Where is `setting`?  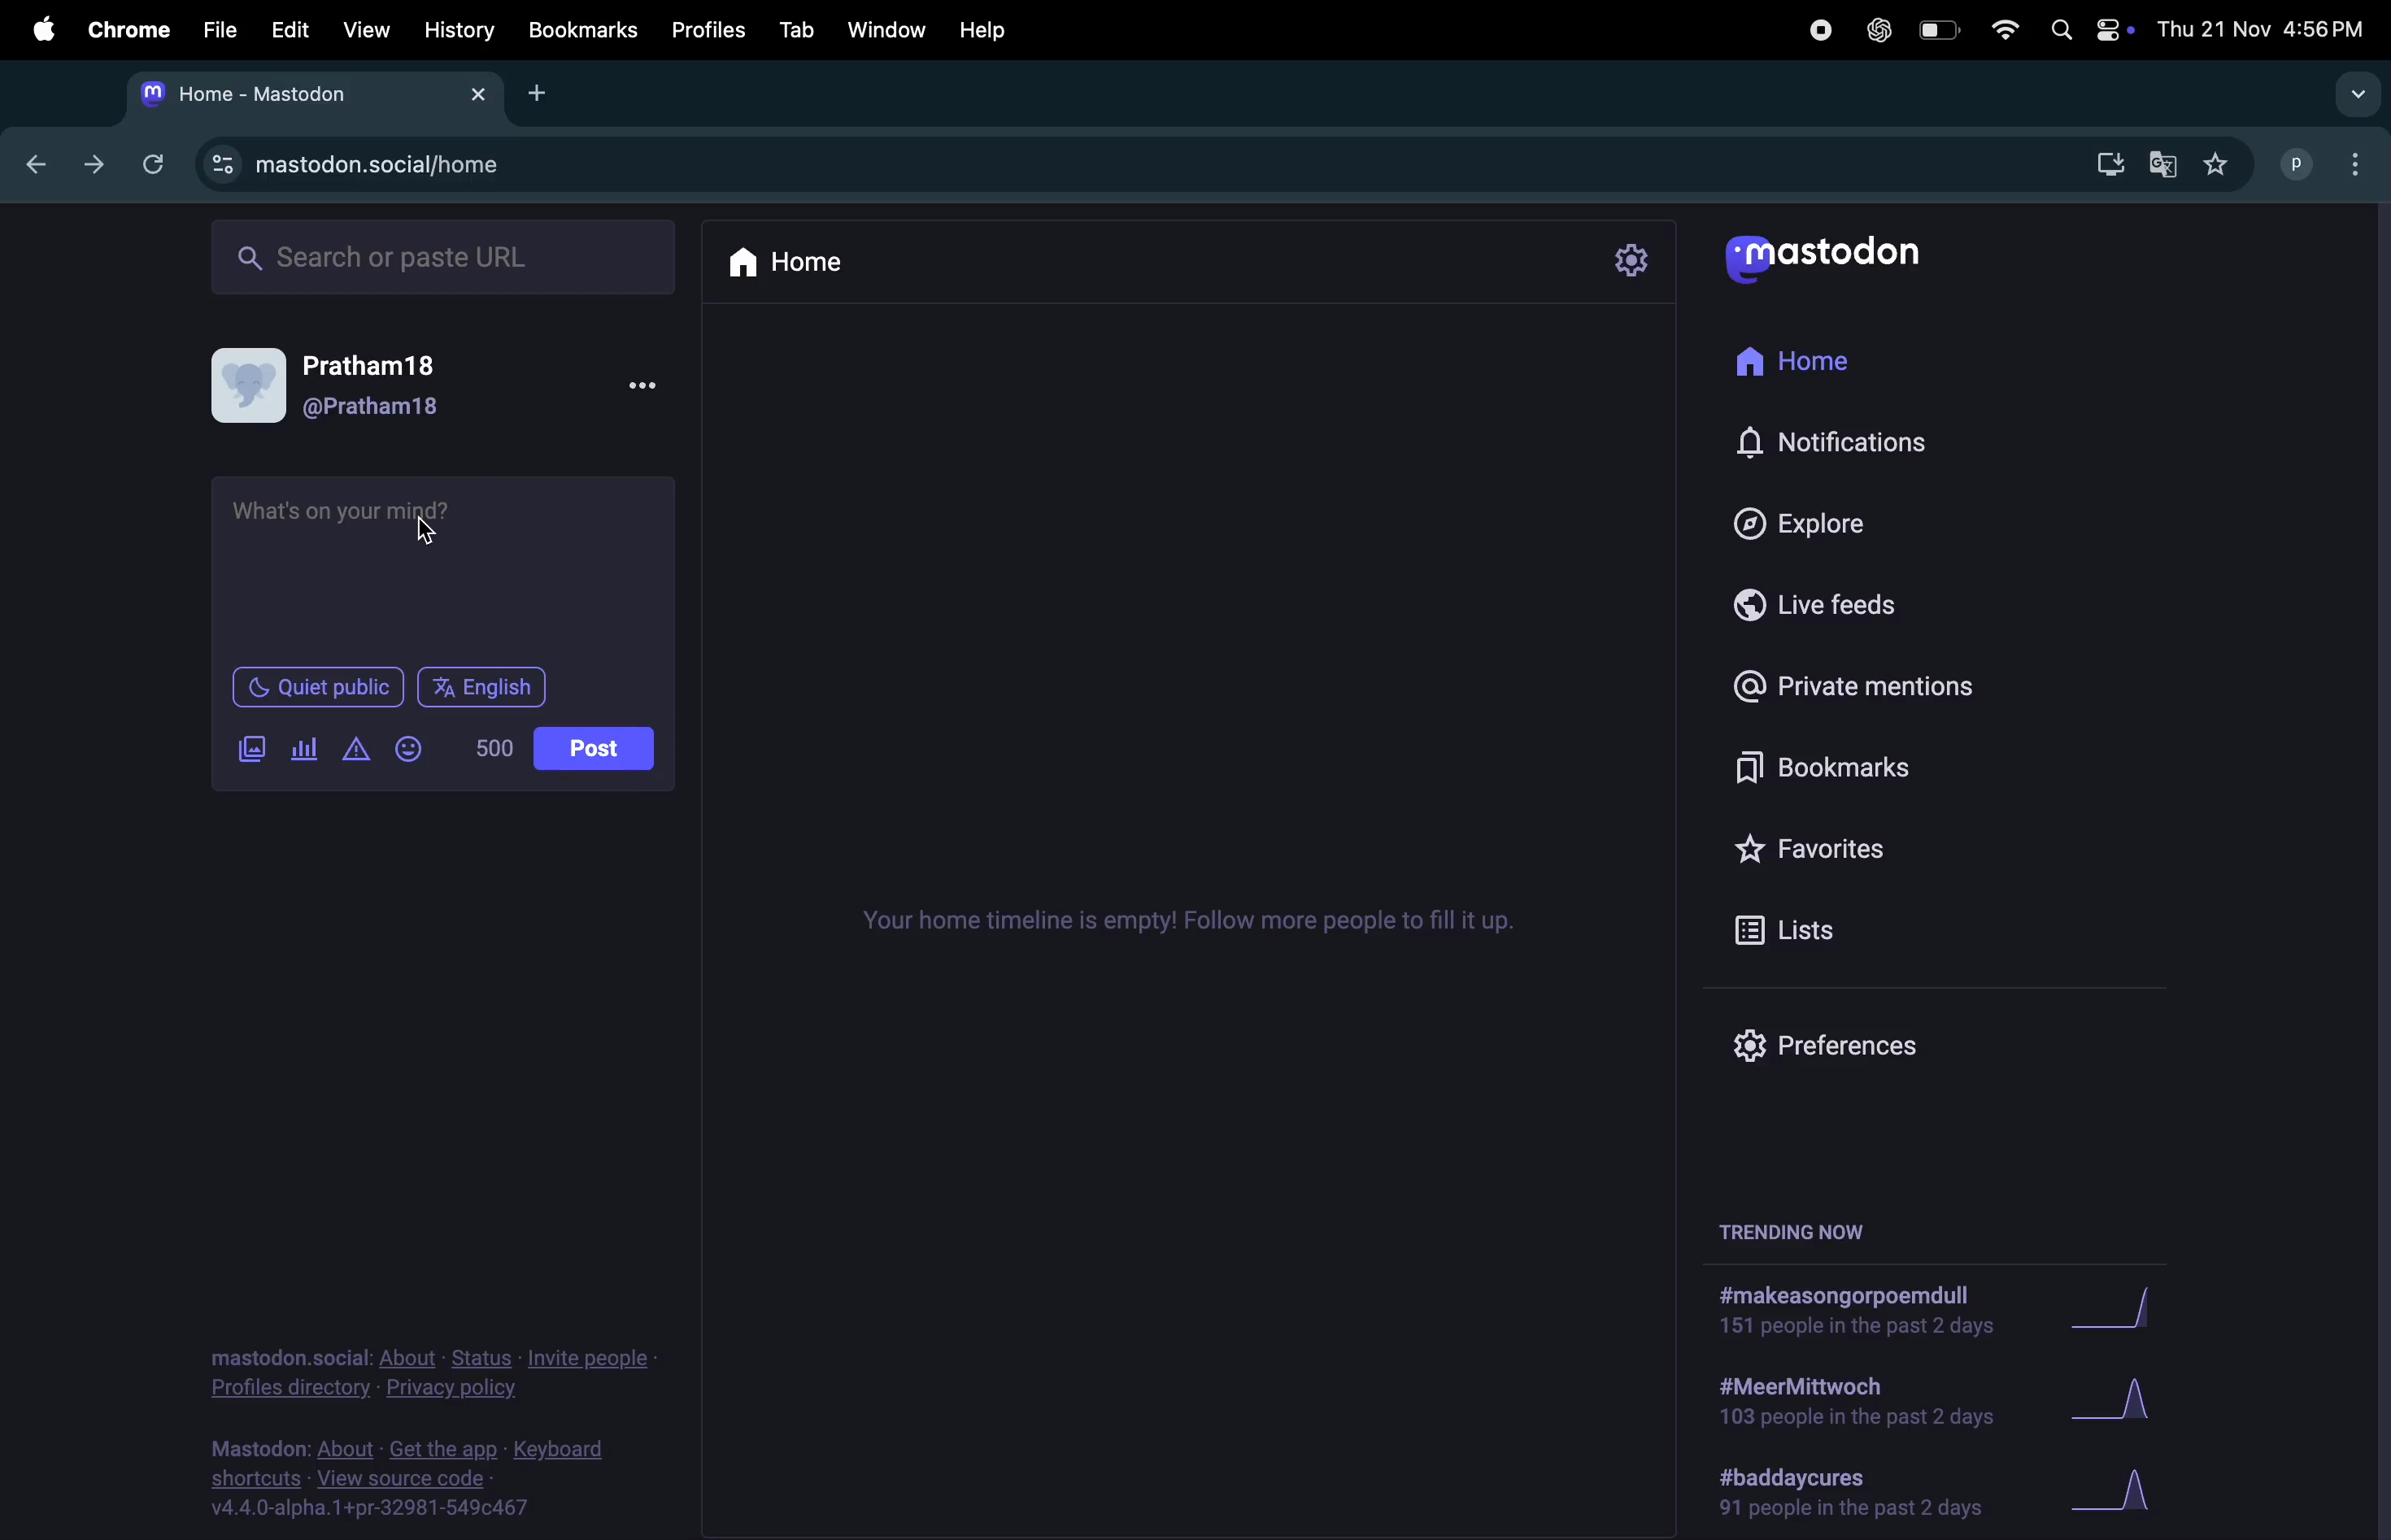 setting is located at coordinates (1628, 263).